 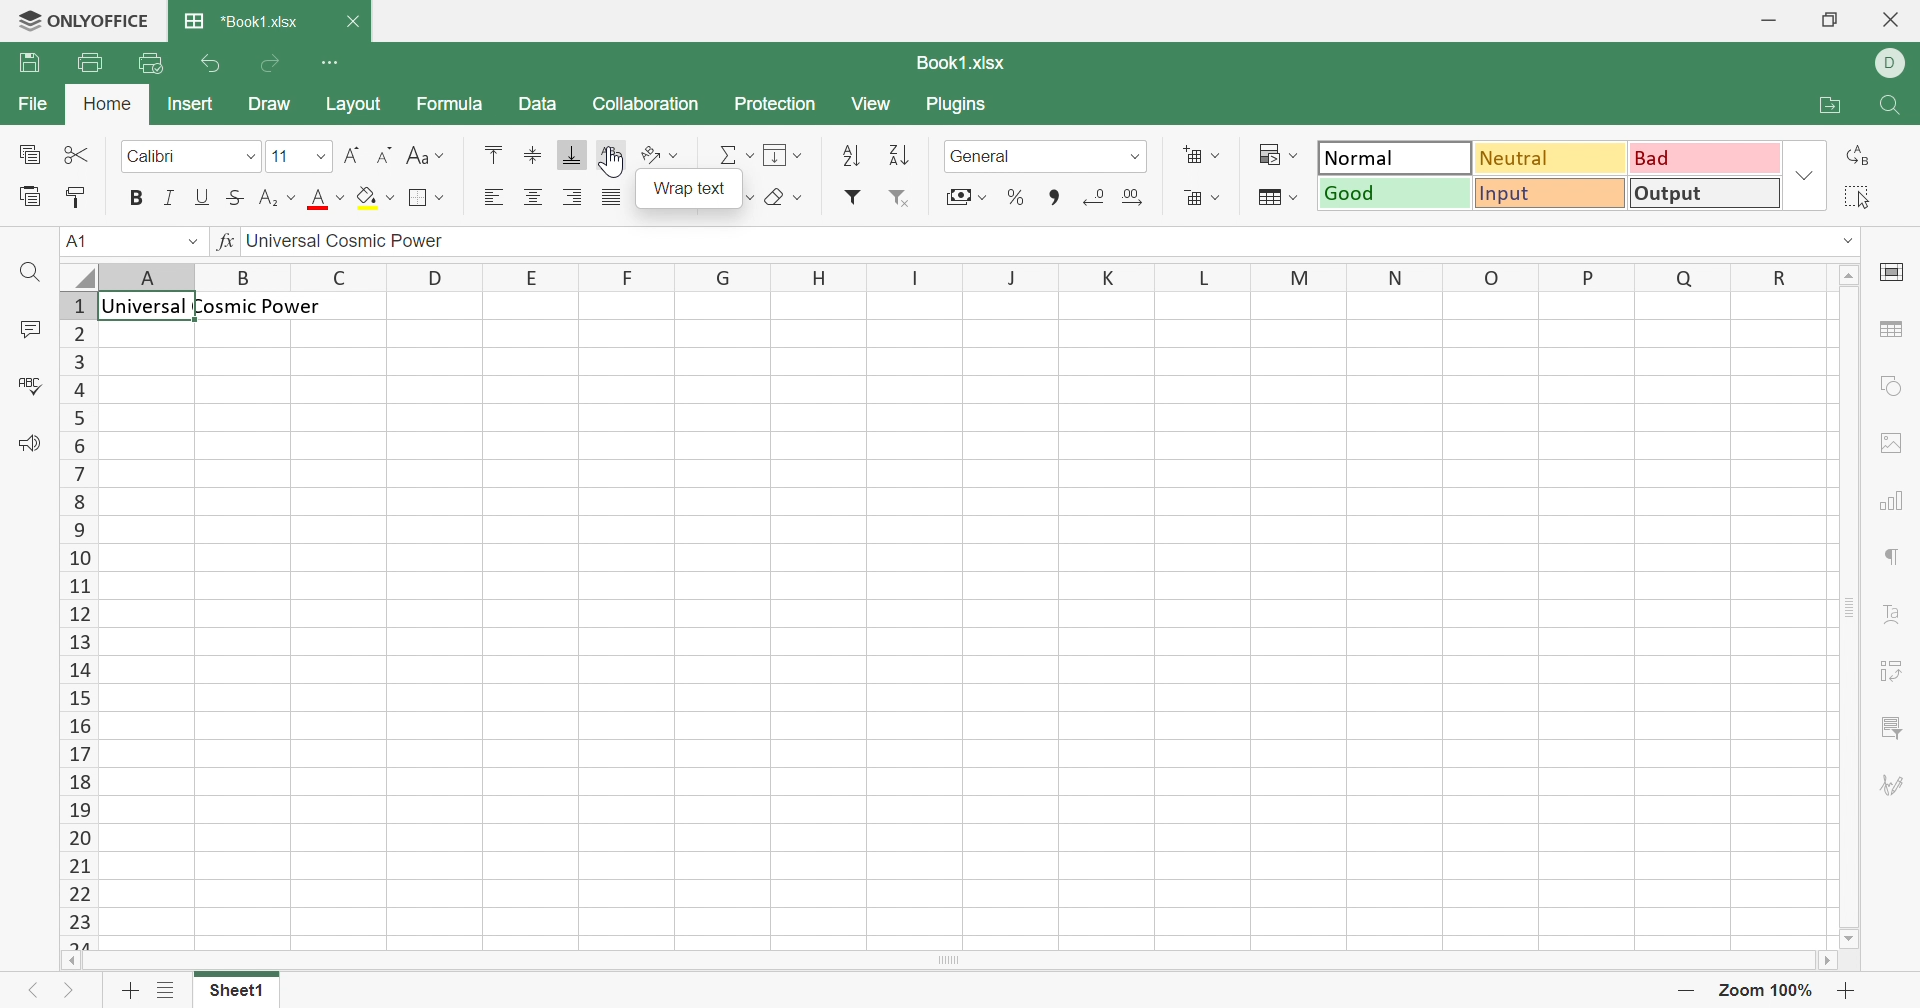 I want to click on Orientation, so click(x=661, y=153).